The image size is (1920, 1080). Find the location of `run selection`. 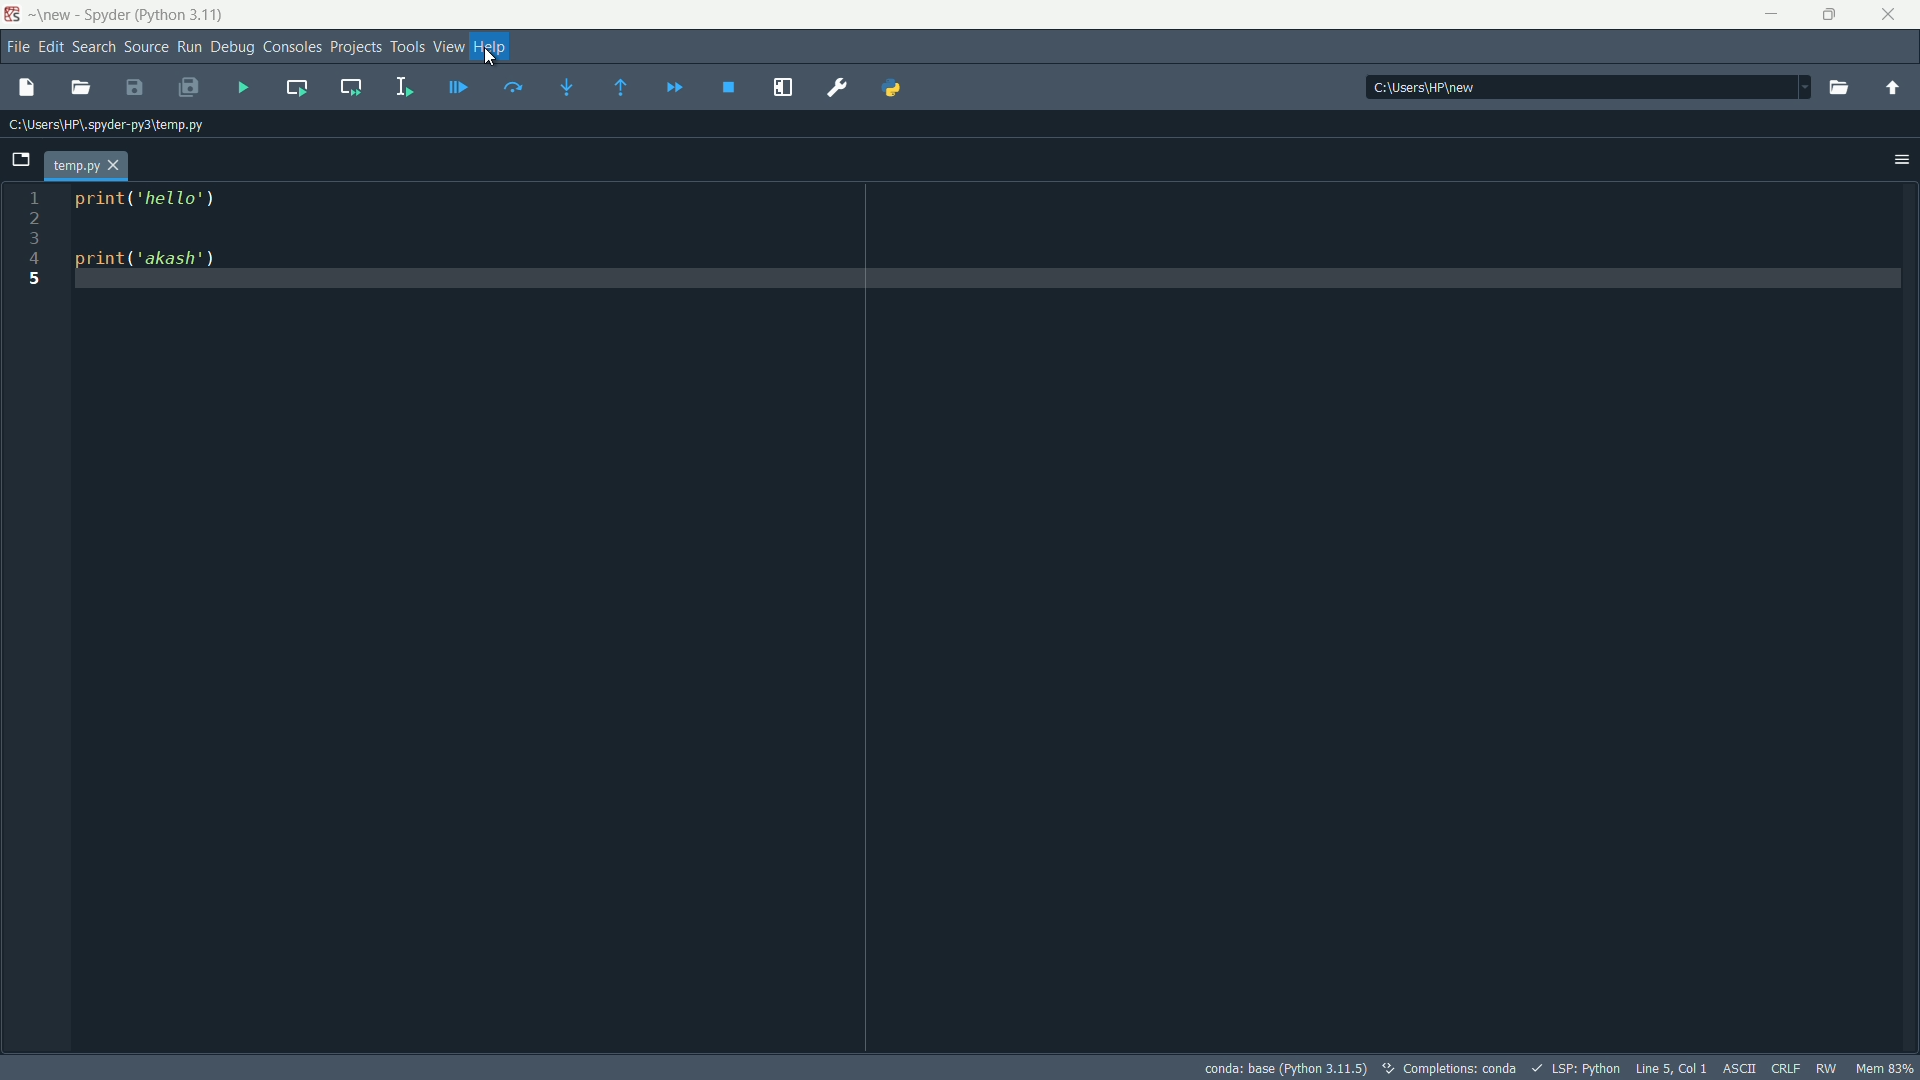

run selection is located at coordinates (401, 87).